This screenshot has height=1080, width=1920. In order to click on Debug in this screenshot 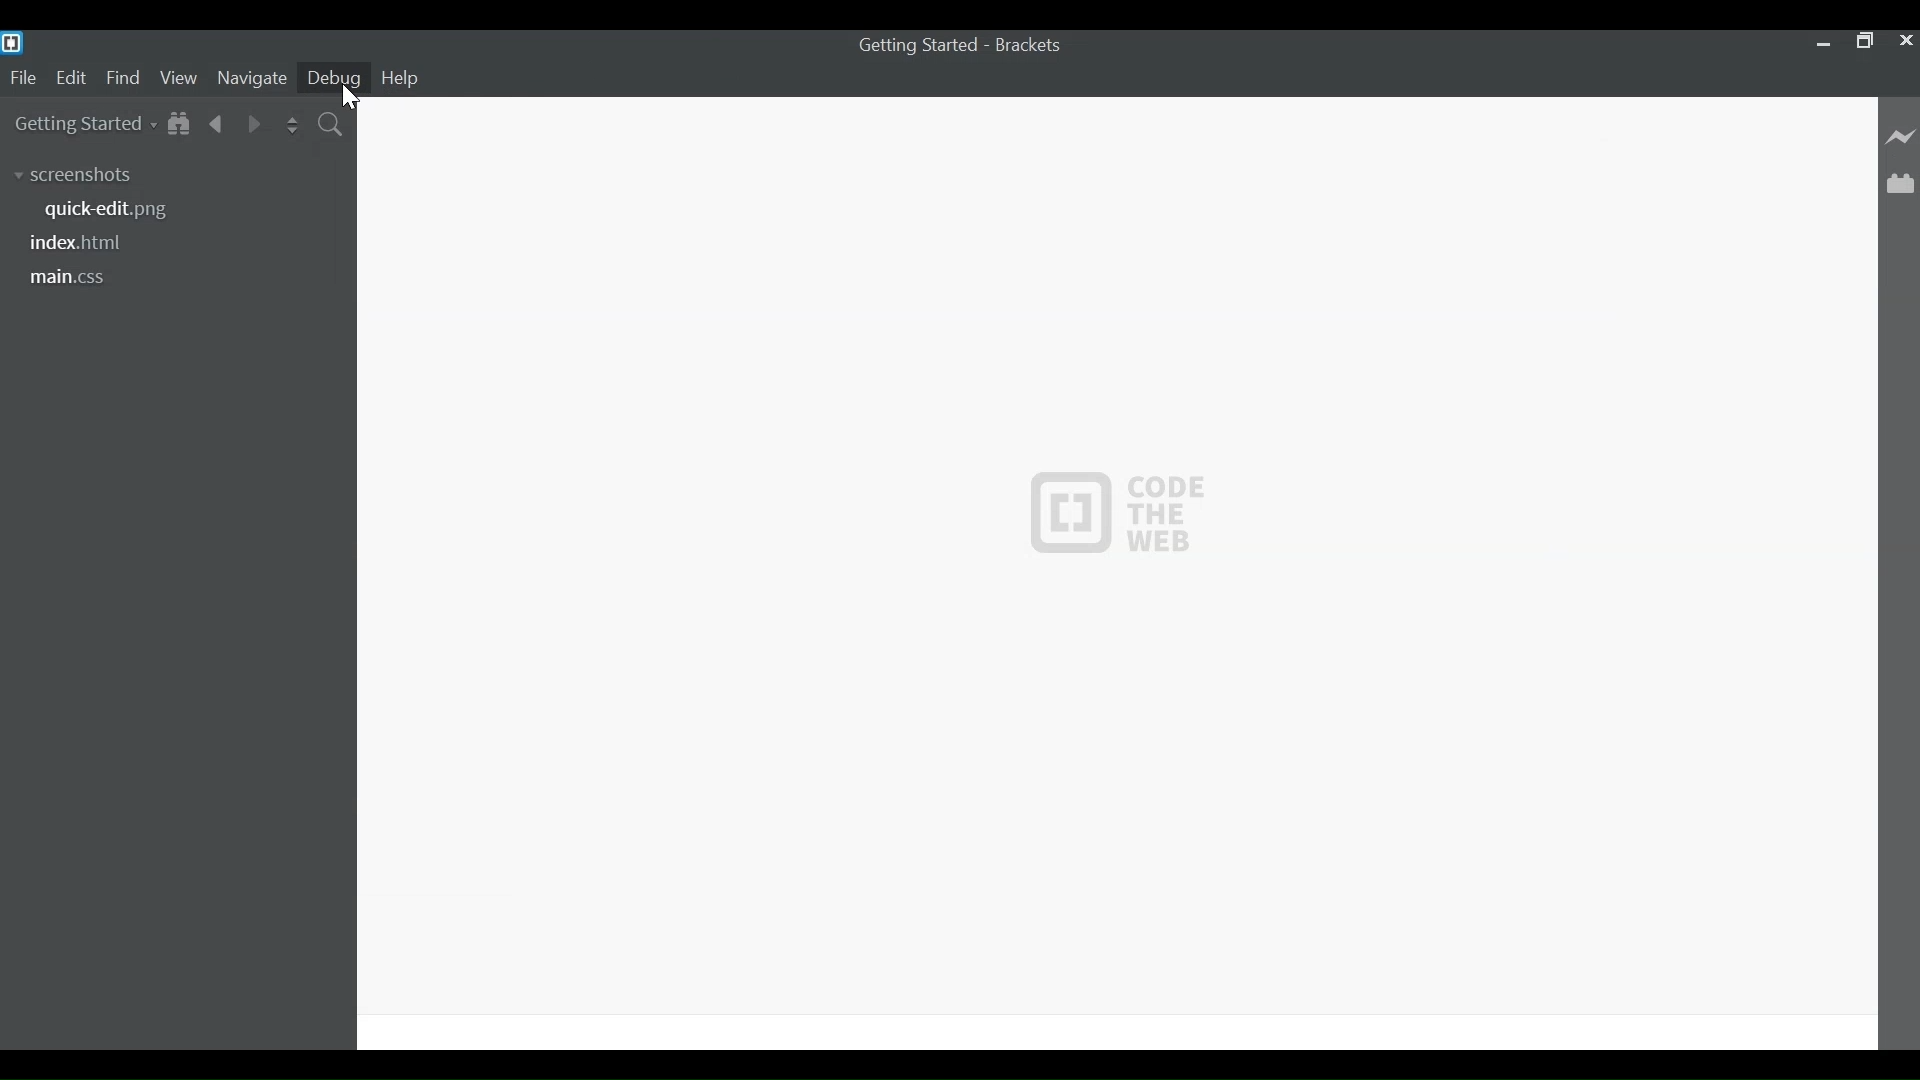, I will do `click(334, 76)`.